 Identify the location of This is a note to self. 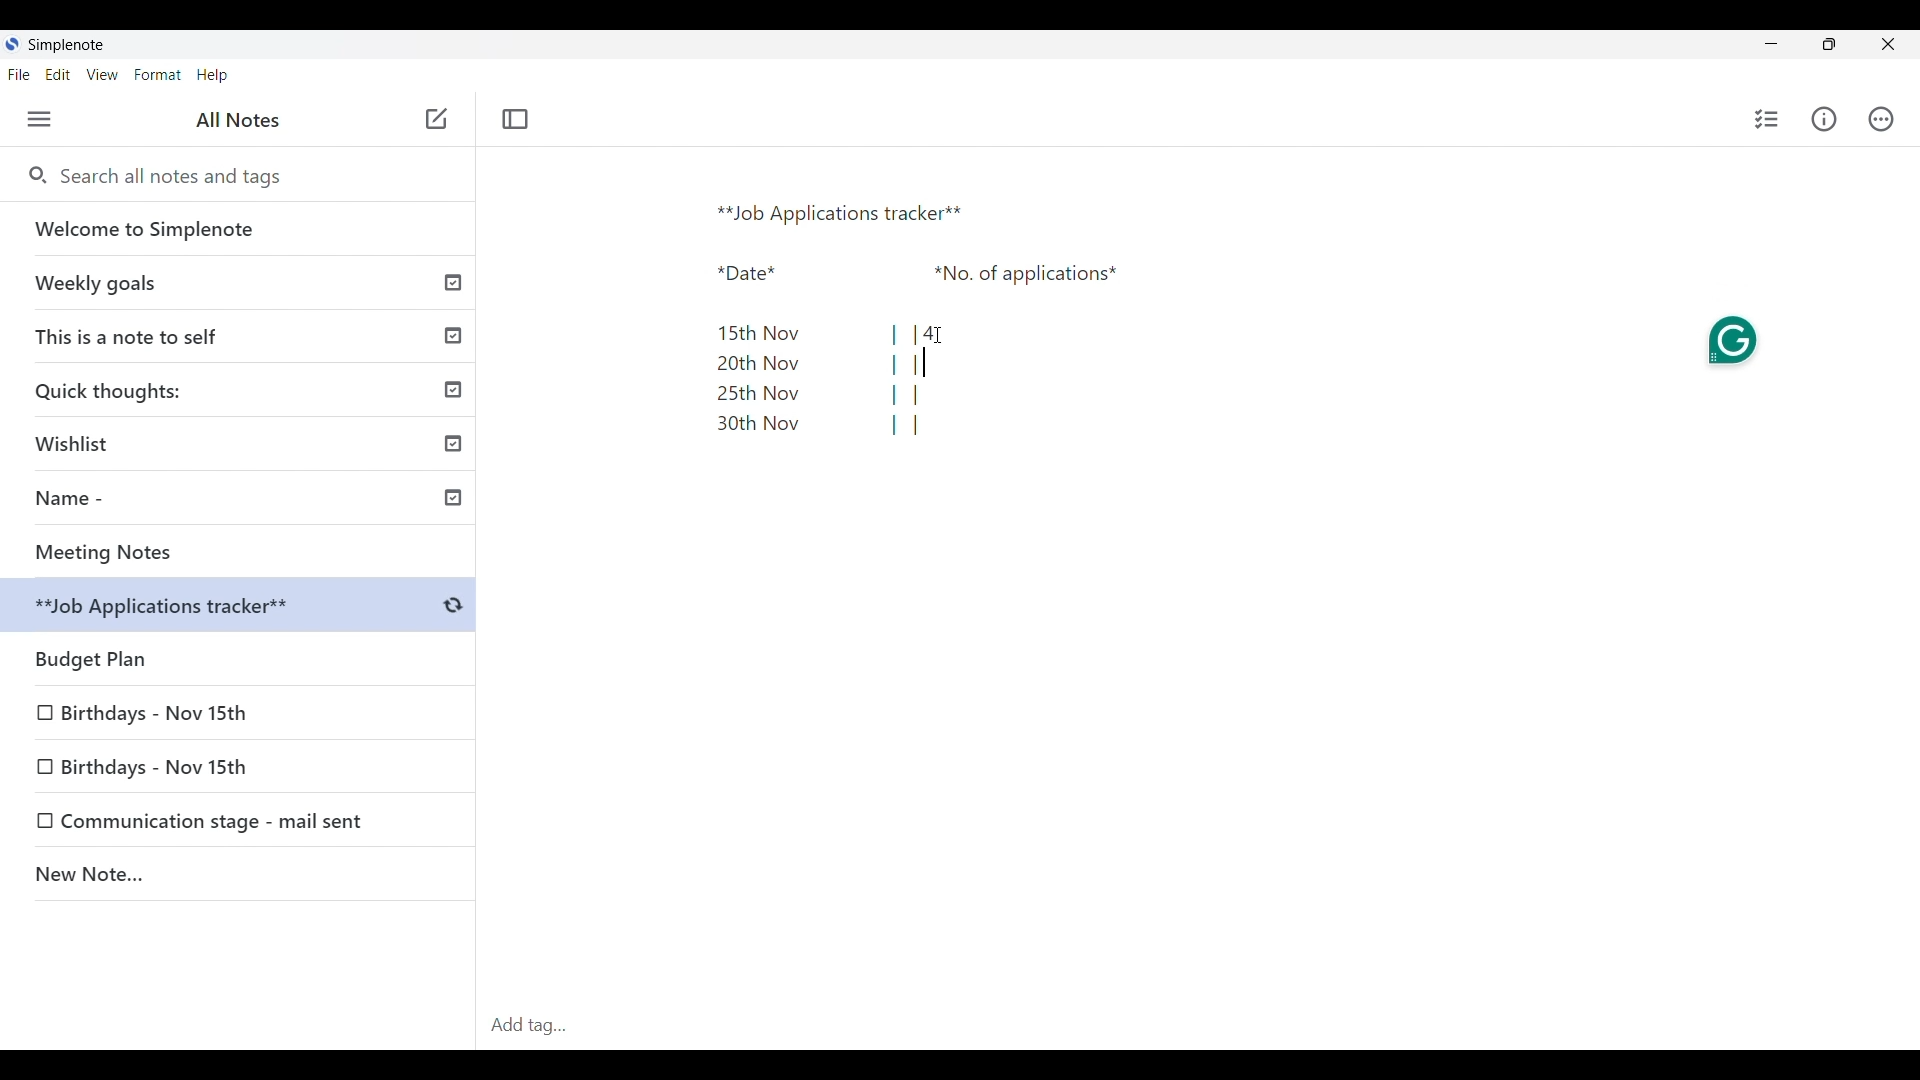
(241, 335).